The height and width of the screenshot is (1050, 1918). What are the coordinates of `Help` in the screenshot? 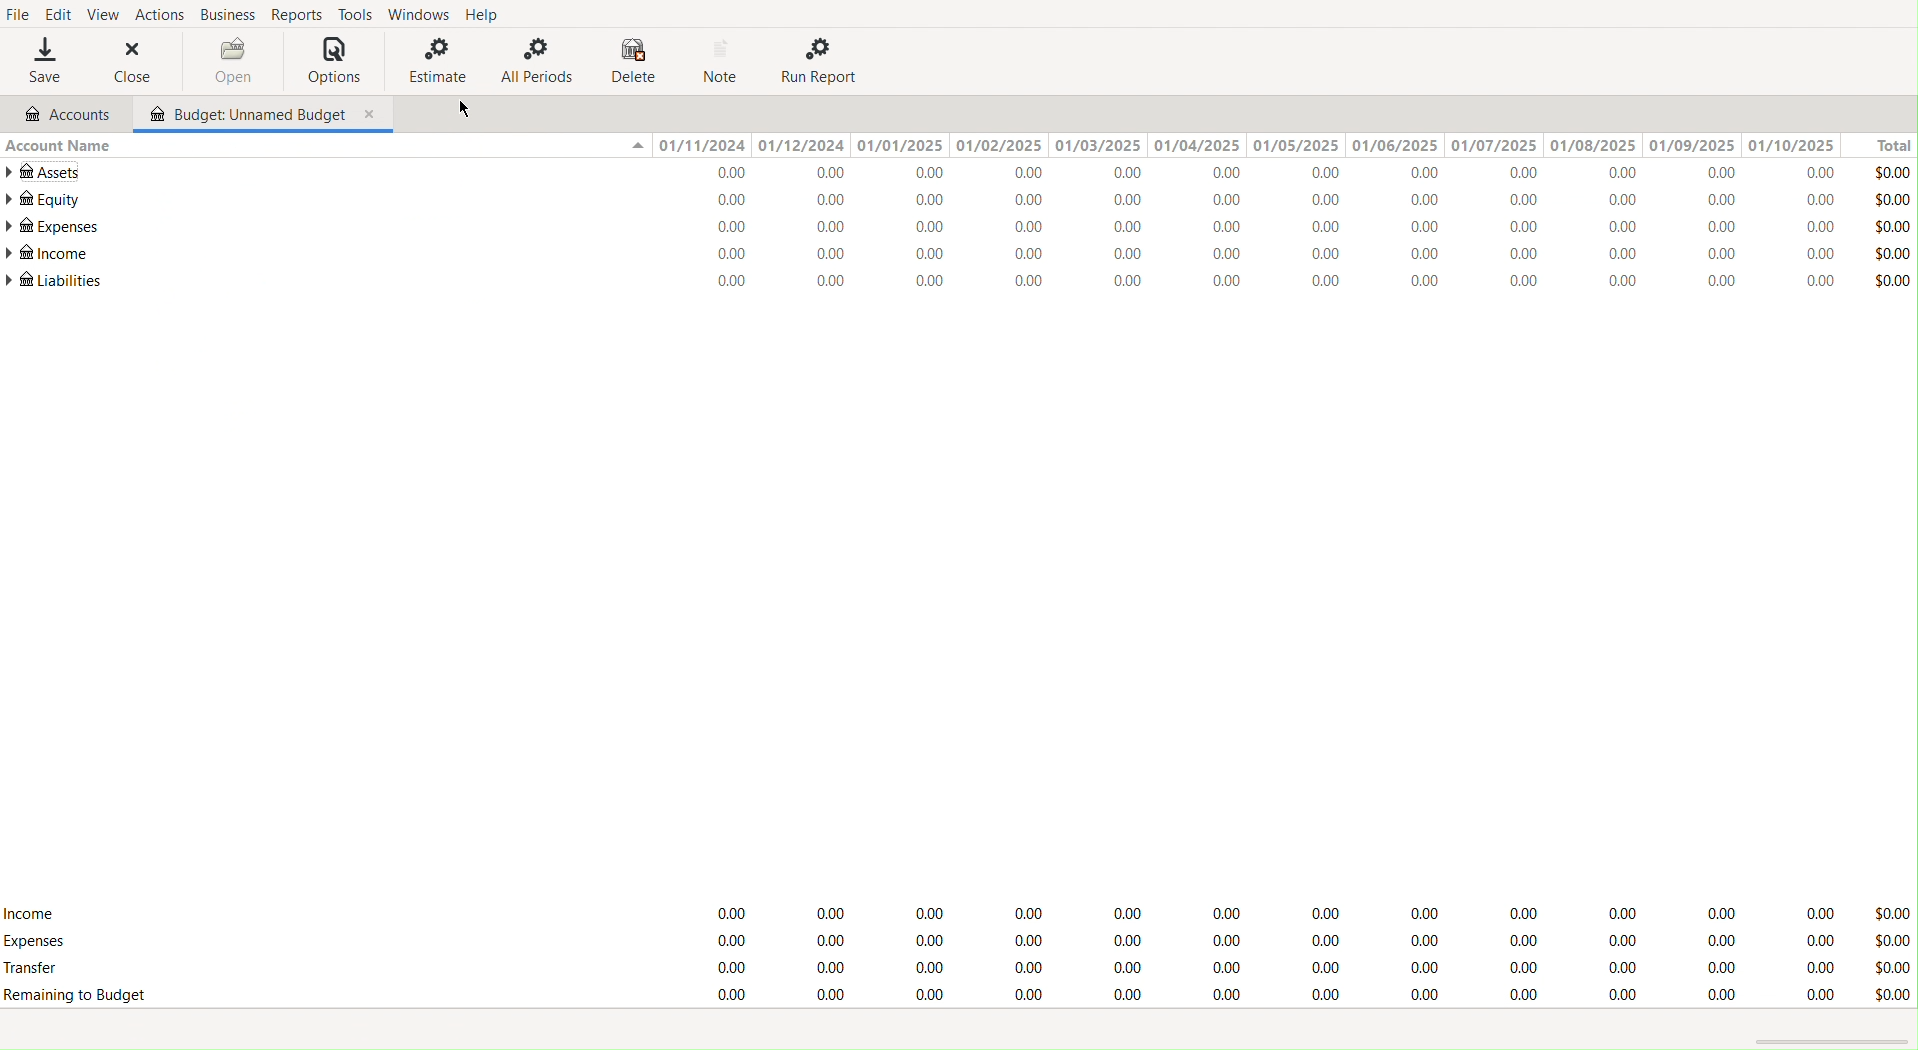 It's located at (488, 13).